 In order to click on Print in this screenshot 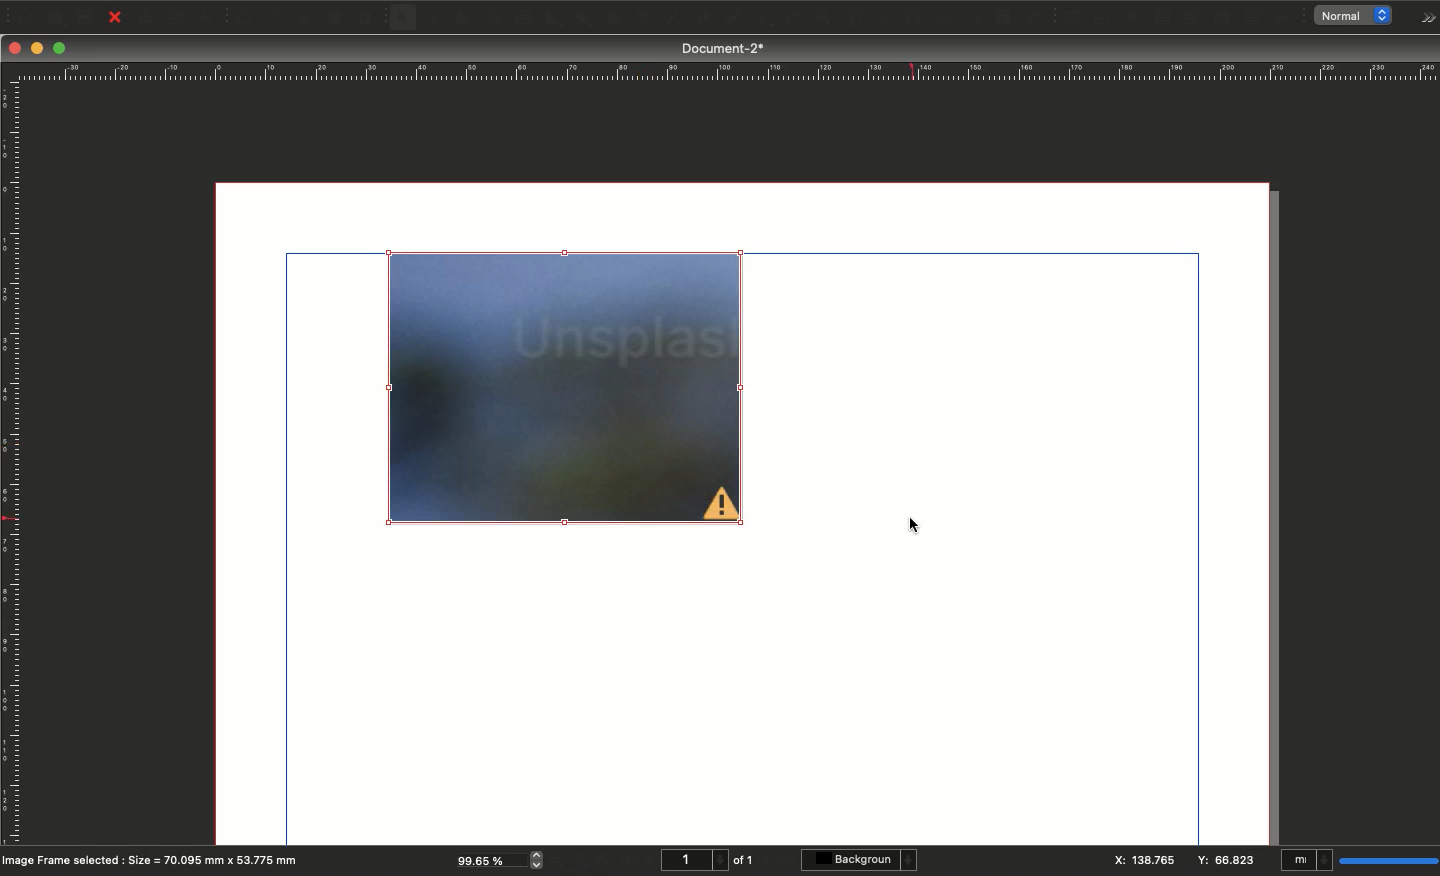, I will do `click(146, 18)`.